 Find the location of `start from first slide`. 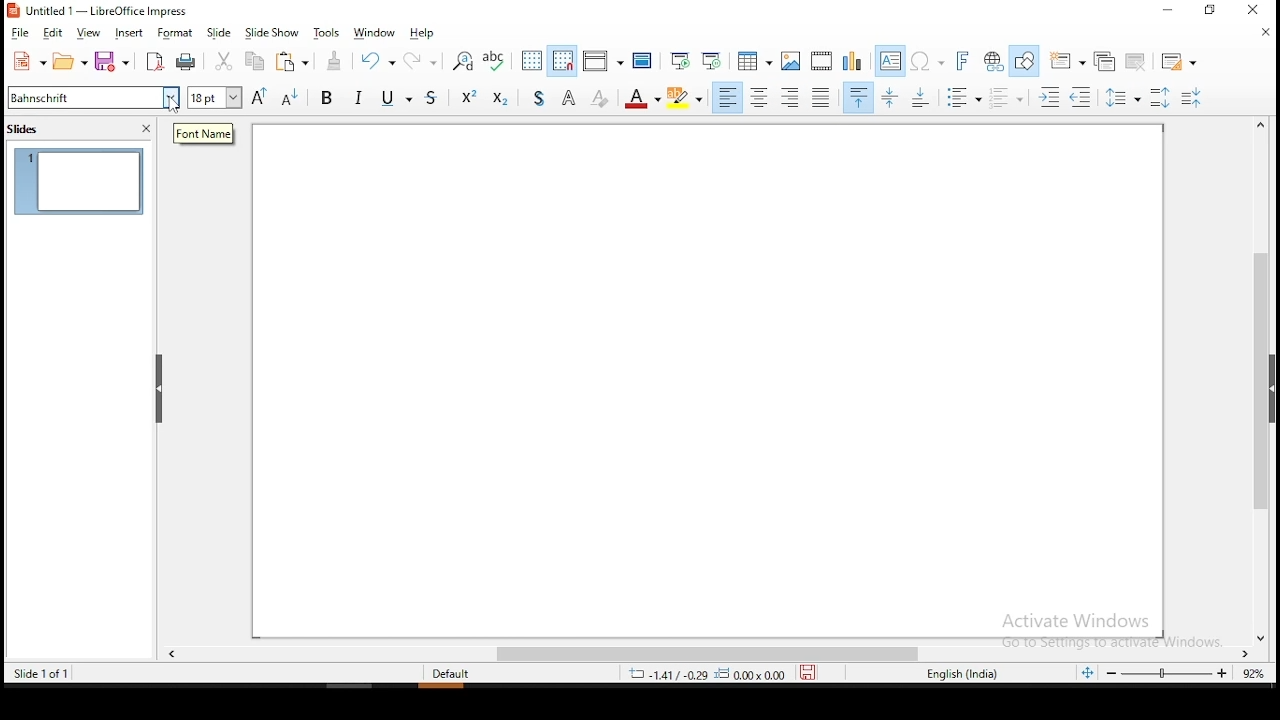

start from first slide is located at coordinates (683, 61).